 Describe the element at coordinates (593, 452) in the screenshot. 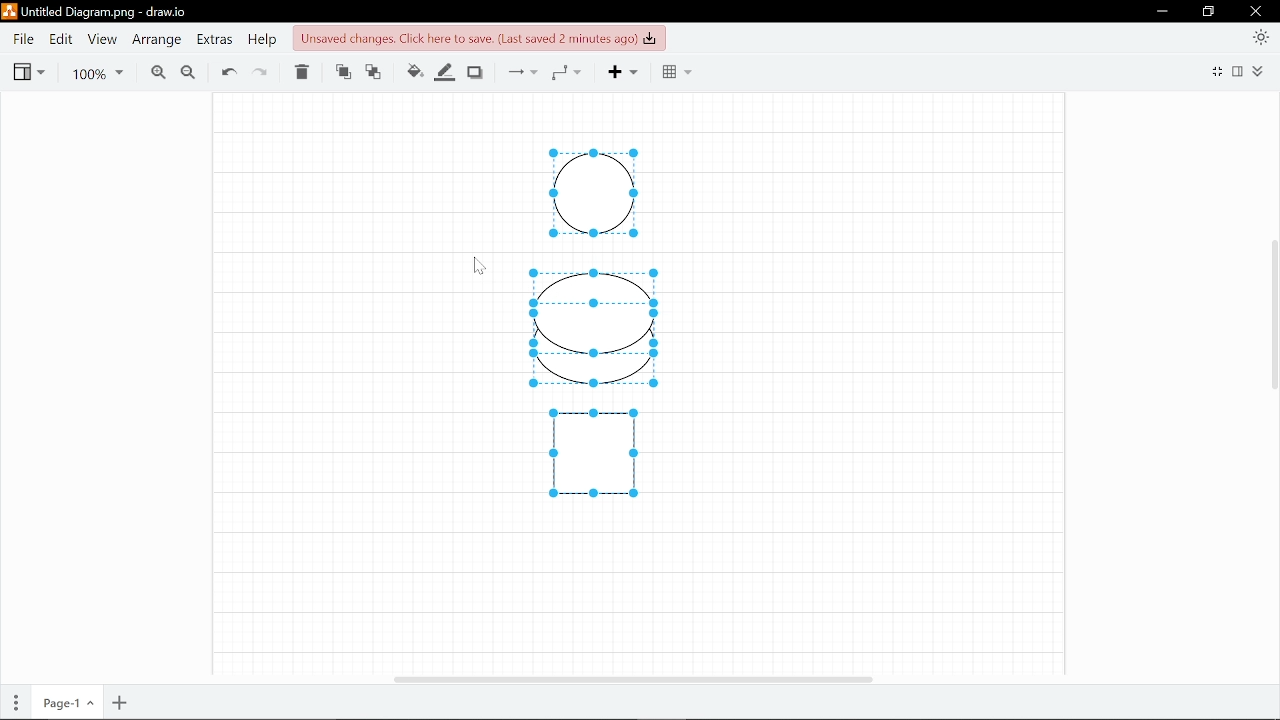

I see `Diagram` at that location.